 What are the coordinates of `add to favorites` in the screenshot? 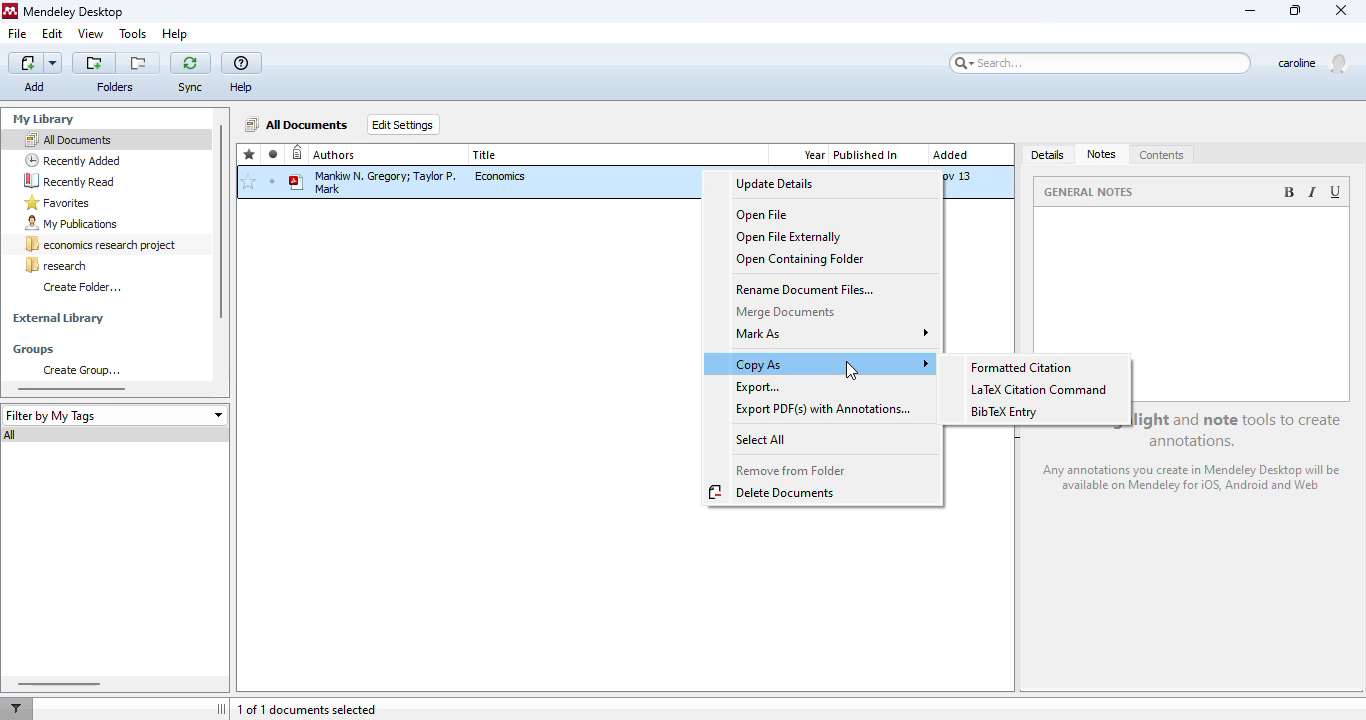 It's located at (248, 183).